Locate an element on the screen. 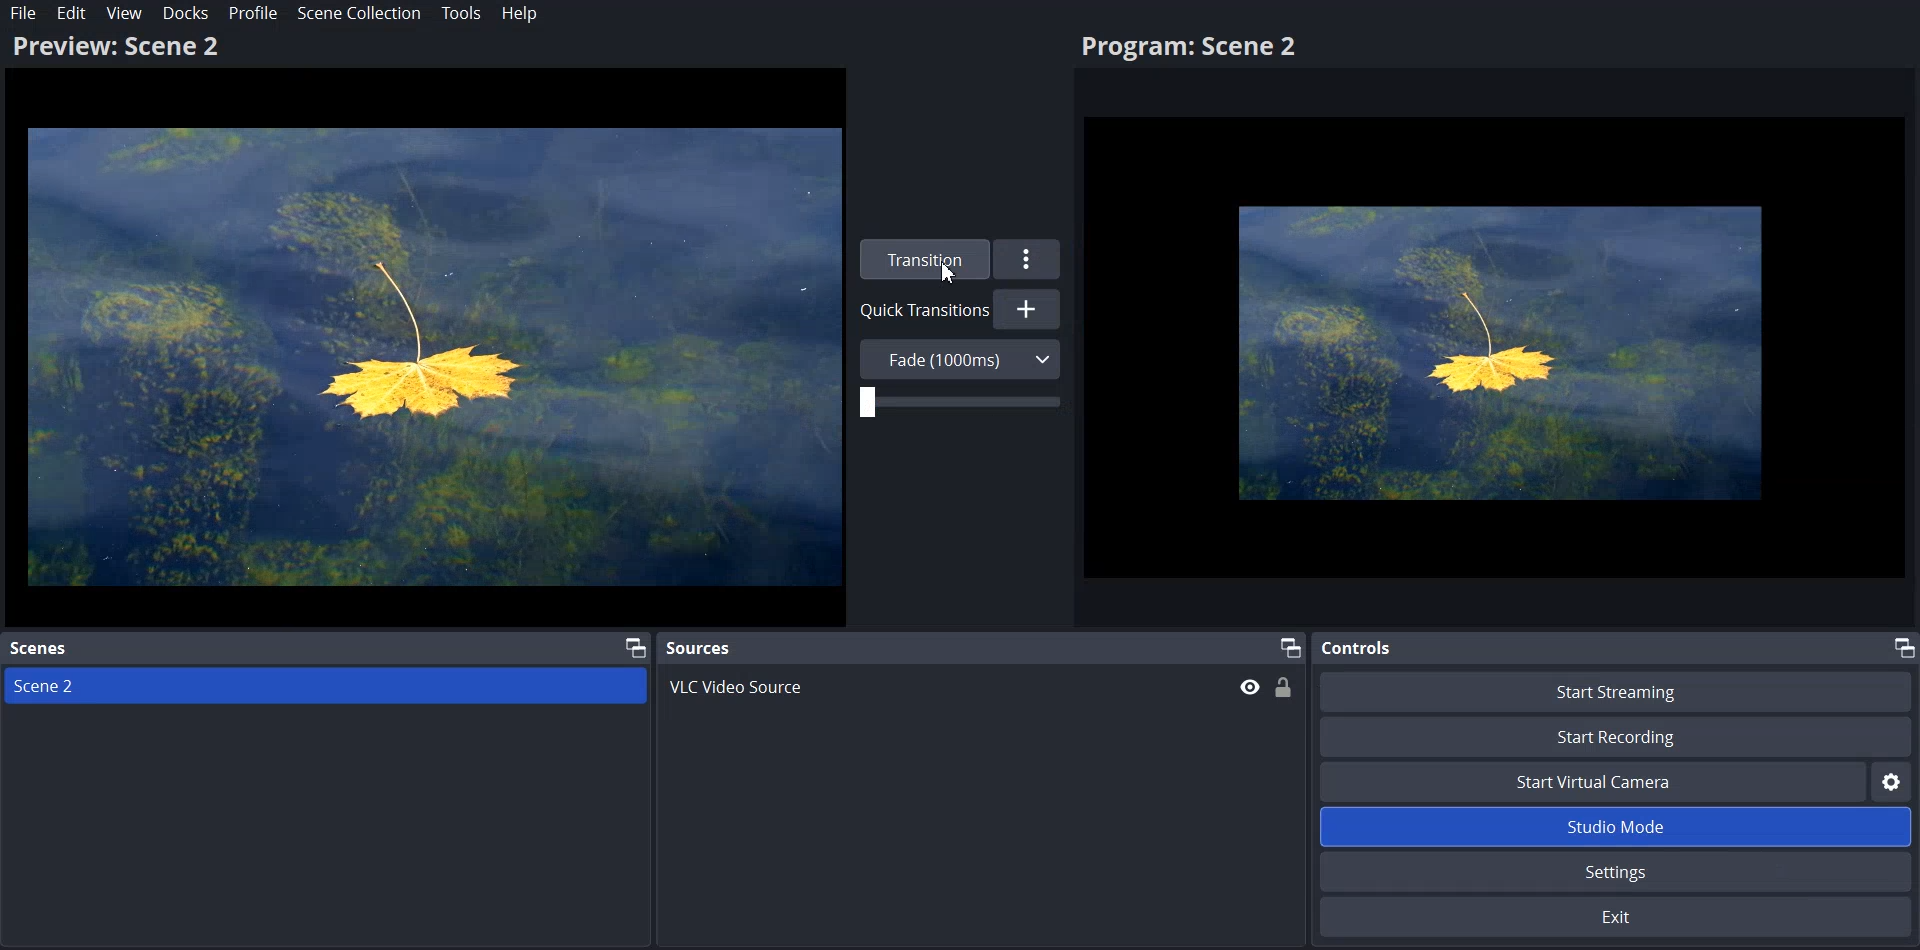  File is located at coordinates (24, 12).